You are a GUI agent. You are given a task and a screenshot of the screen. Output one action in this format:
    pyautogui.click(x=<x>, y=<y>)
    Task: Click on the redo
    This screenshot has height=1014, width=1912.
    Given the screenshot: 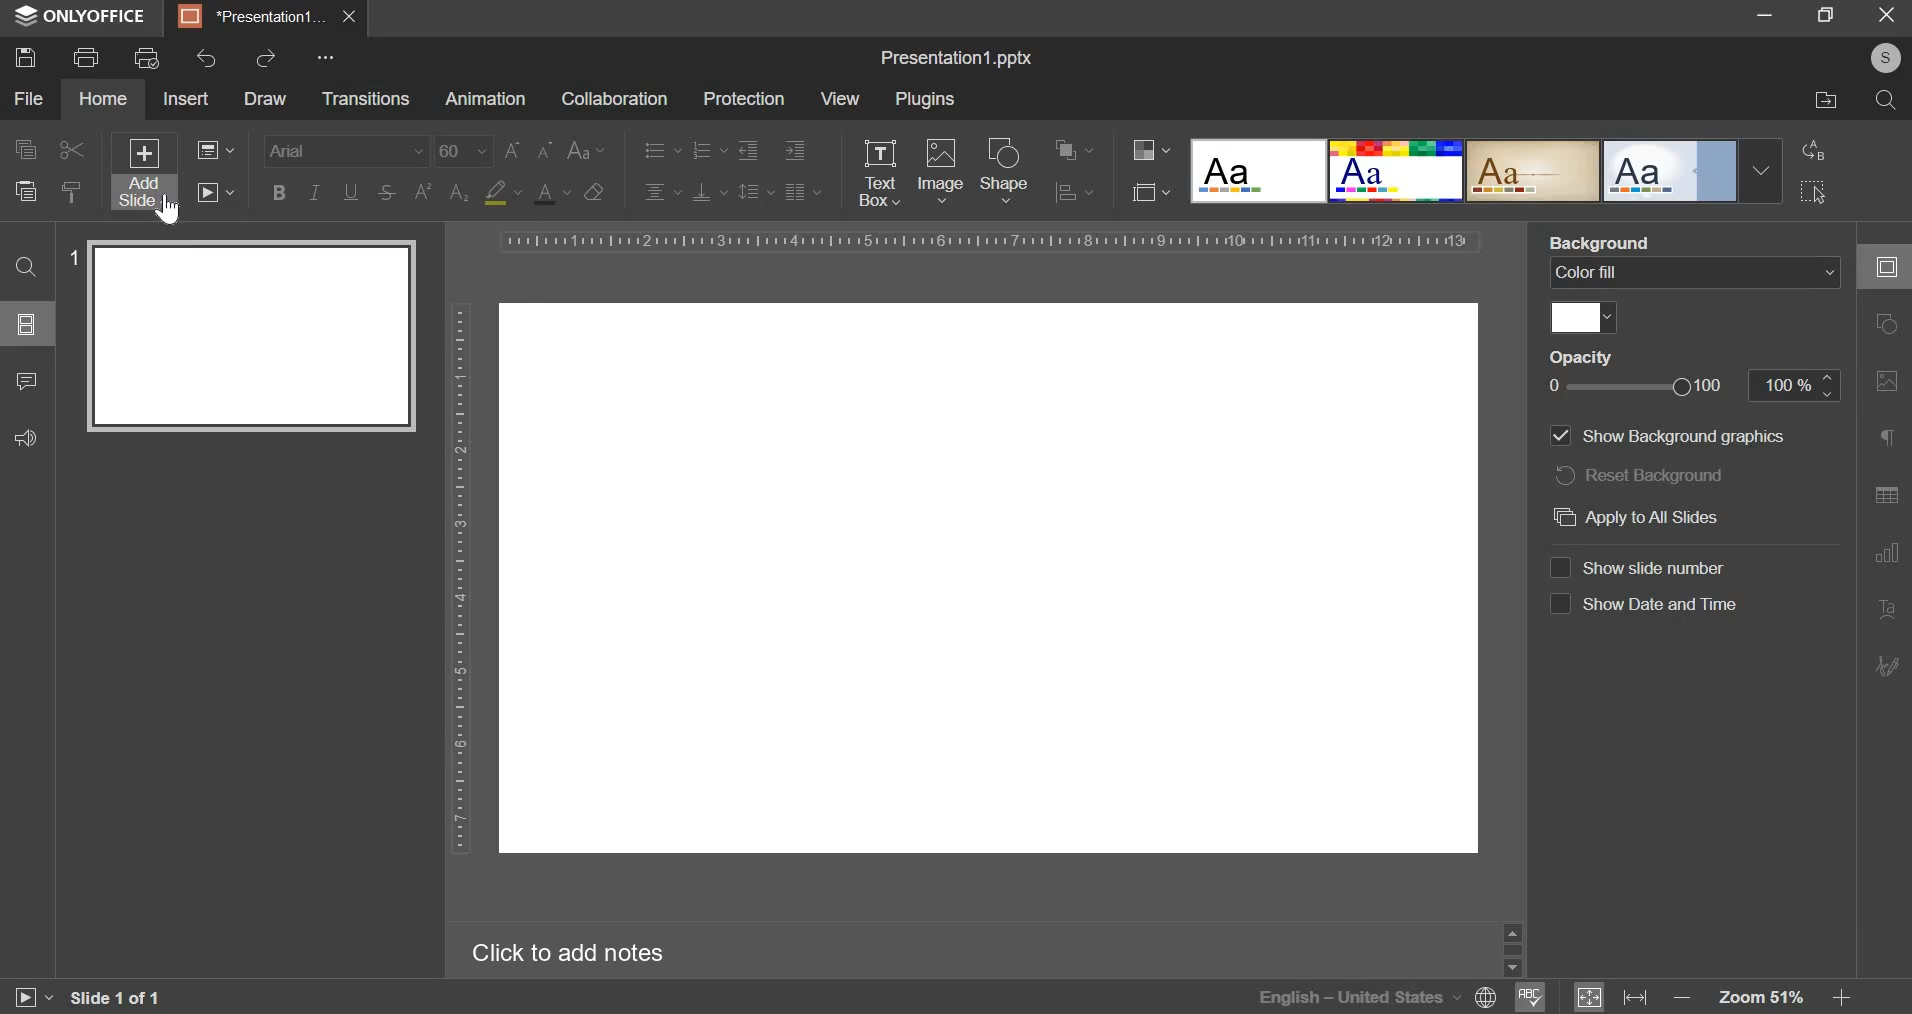 What is the action you would take?
    pyautogui.click(x=264, y=57)
    